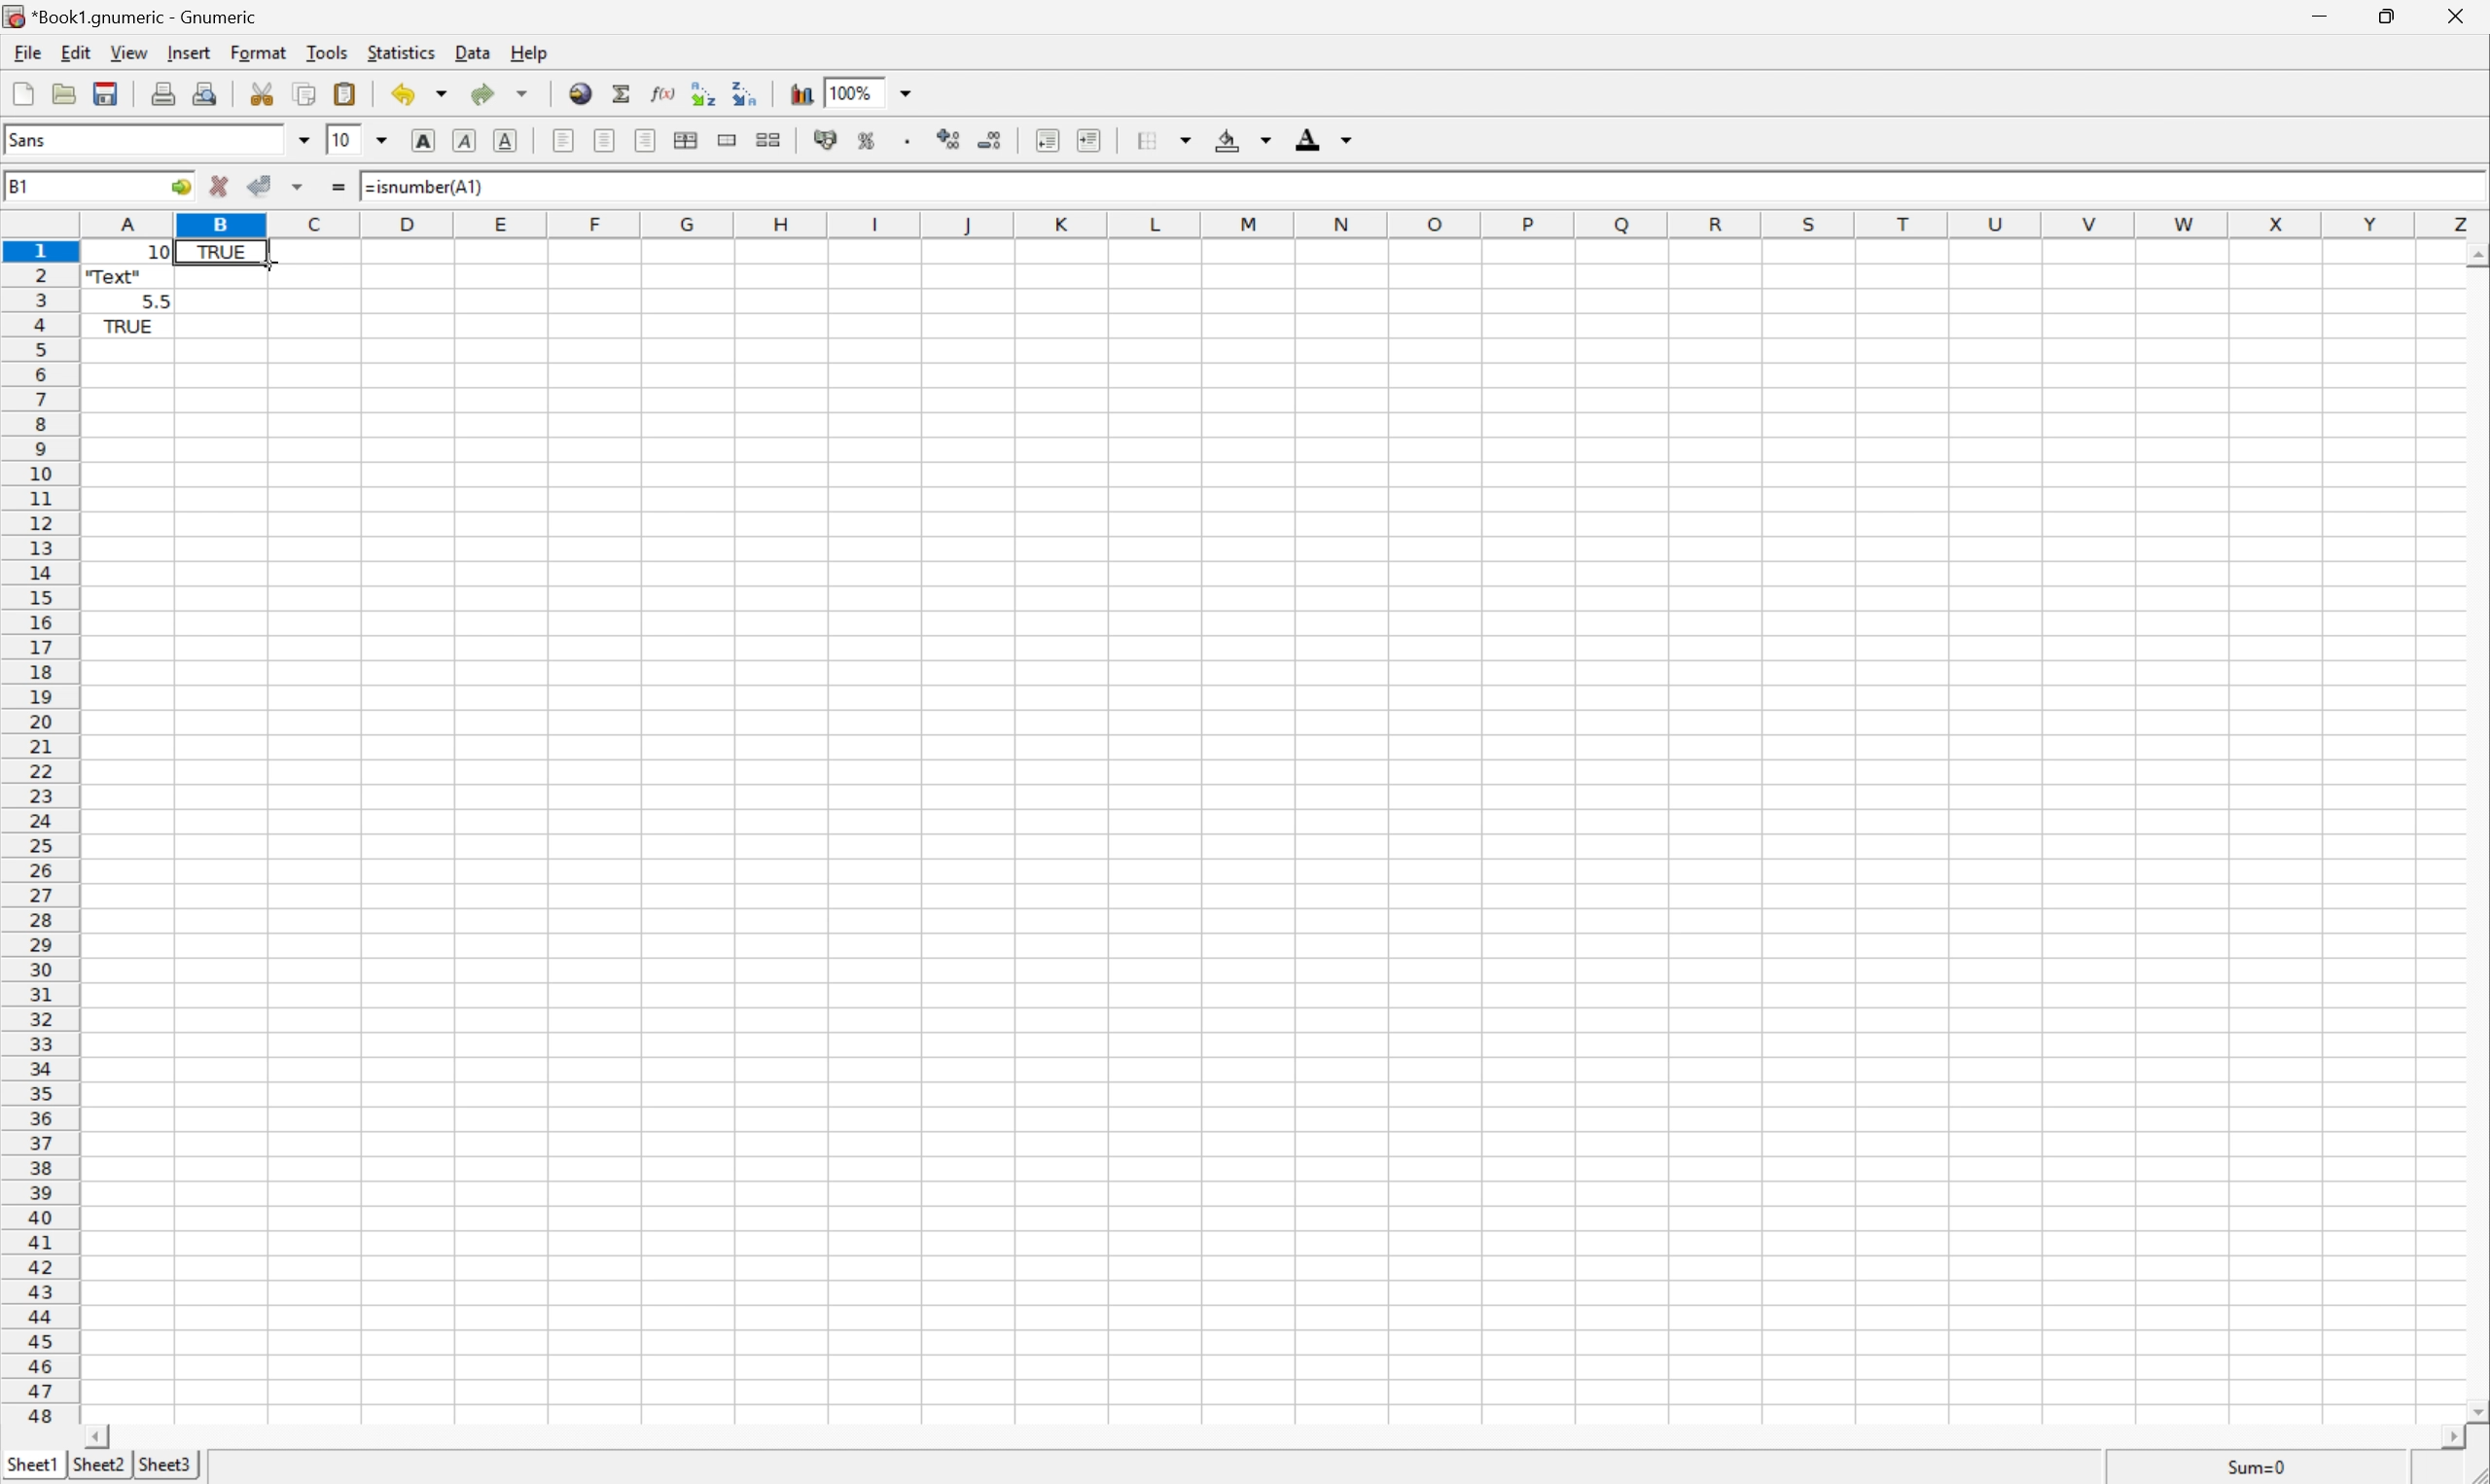 The image size is (2490, 1484). I want to click on =isnumber(A1), so click(435, 188).